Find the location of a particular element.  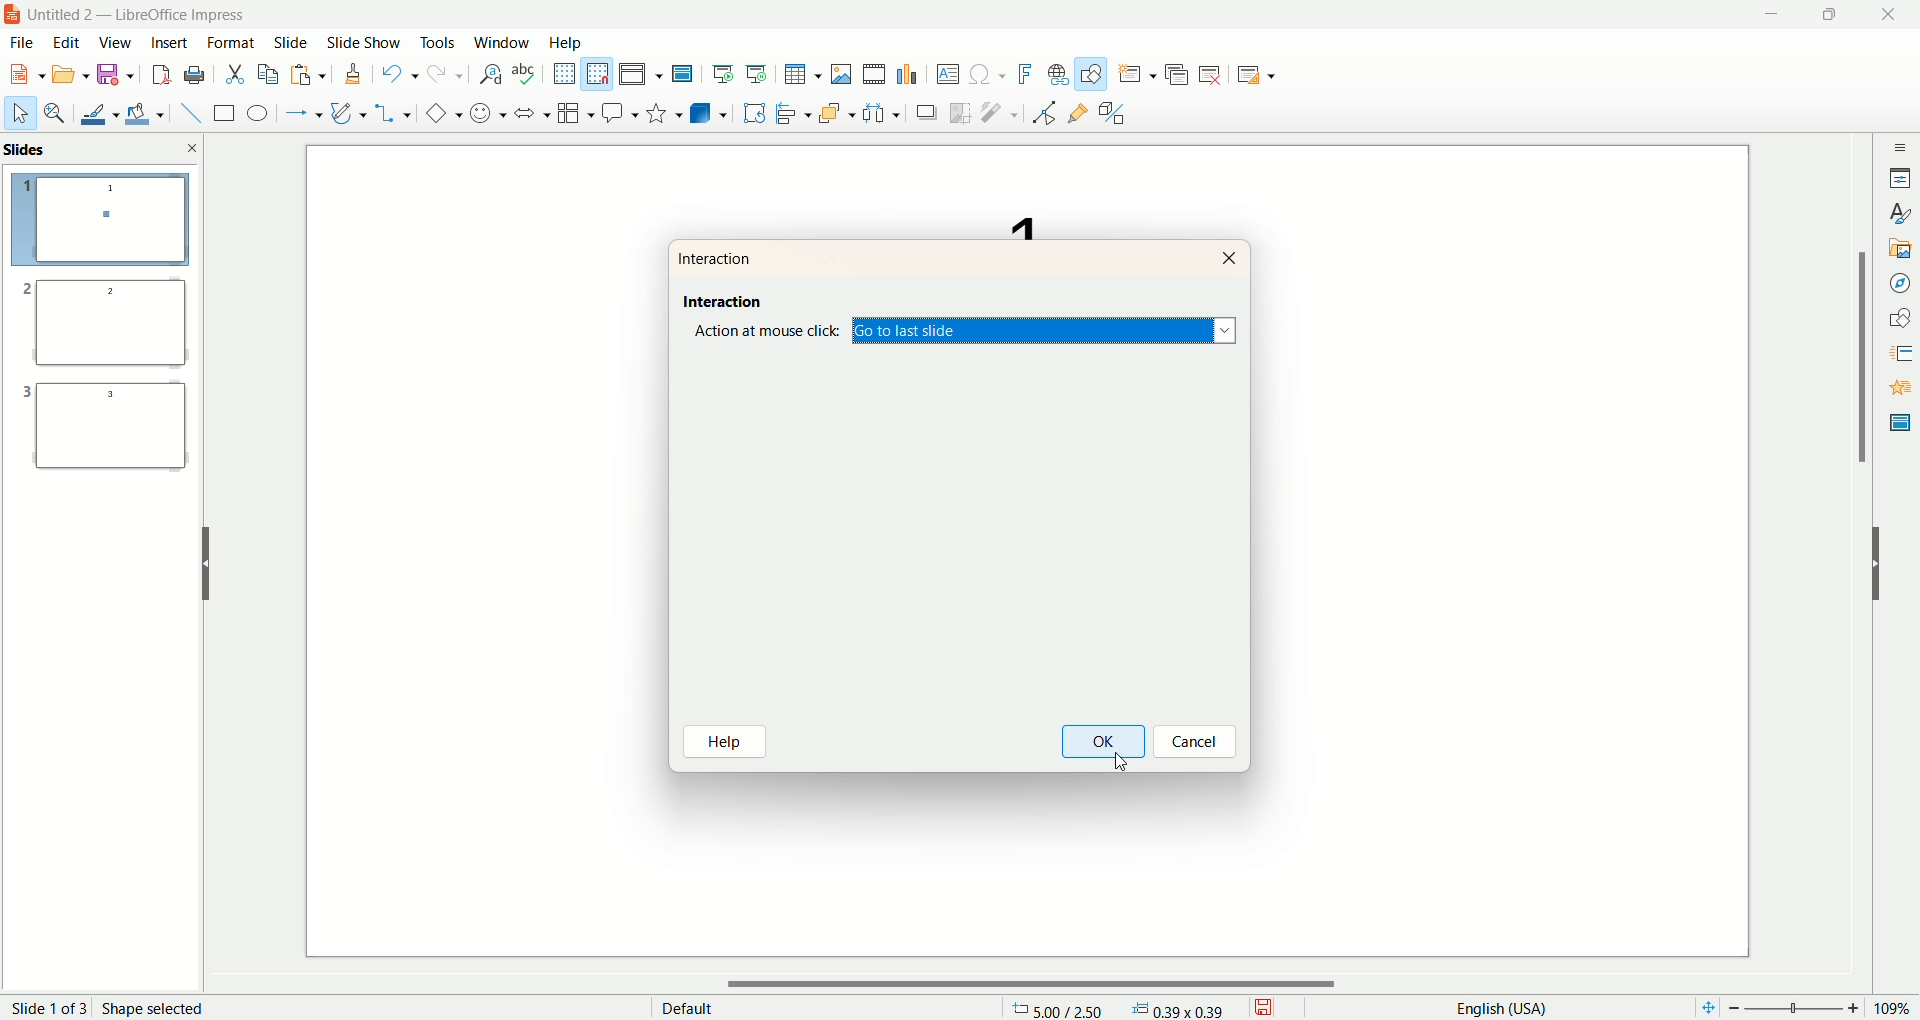

3D objects is located at coordinates (709, 113).